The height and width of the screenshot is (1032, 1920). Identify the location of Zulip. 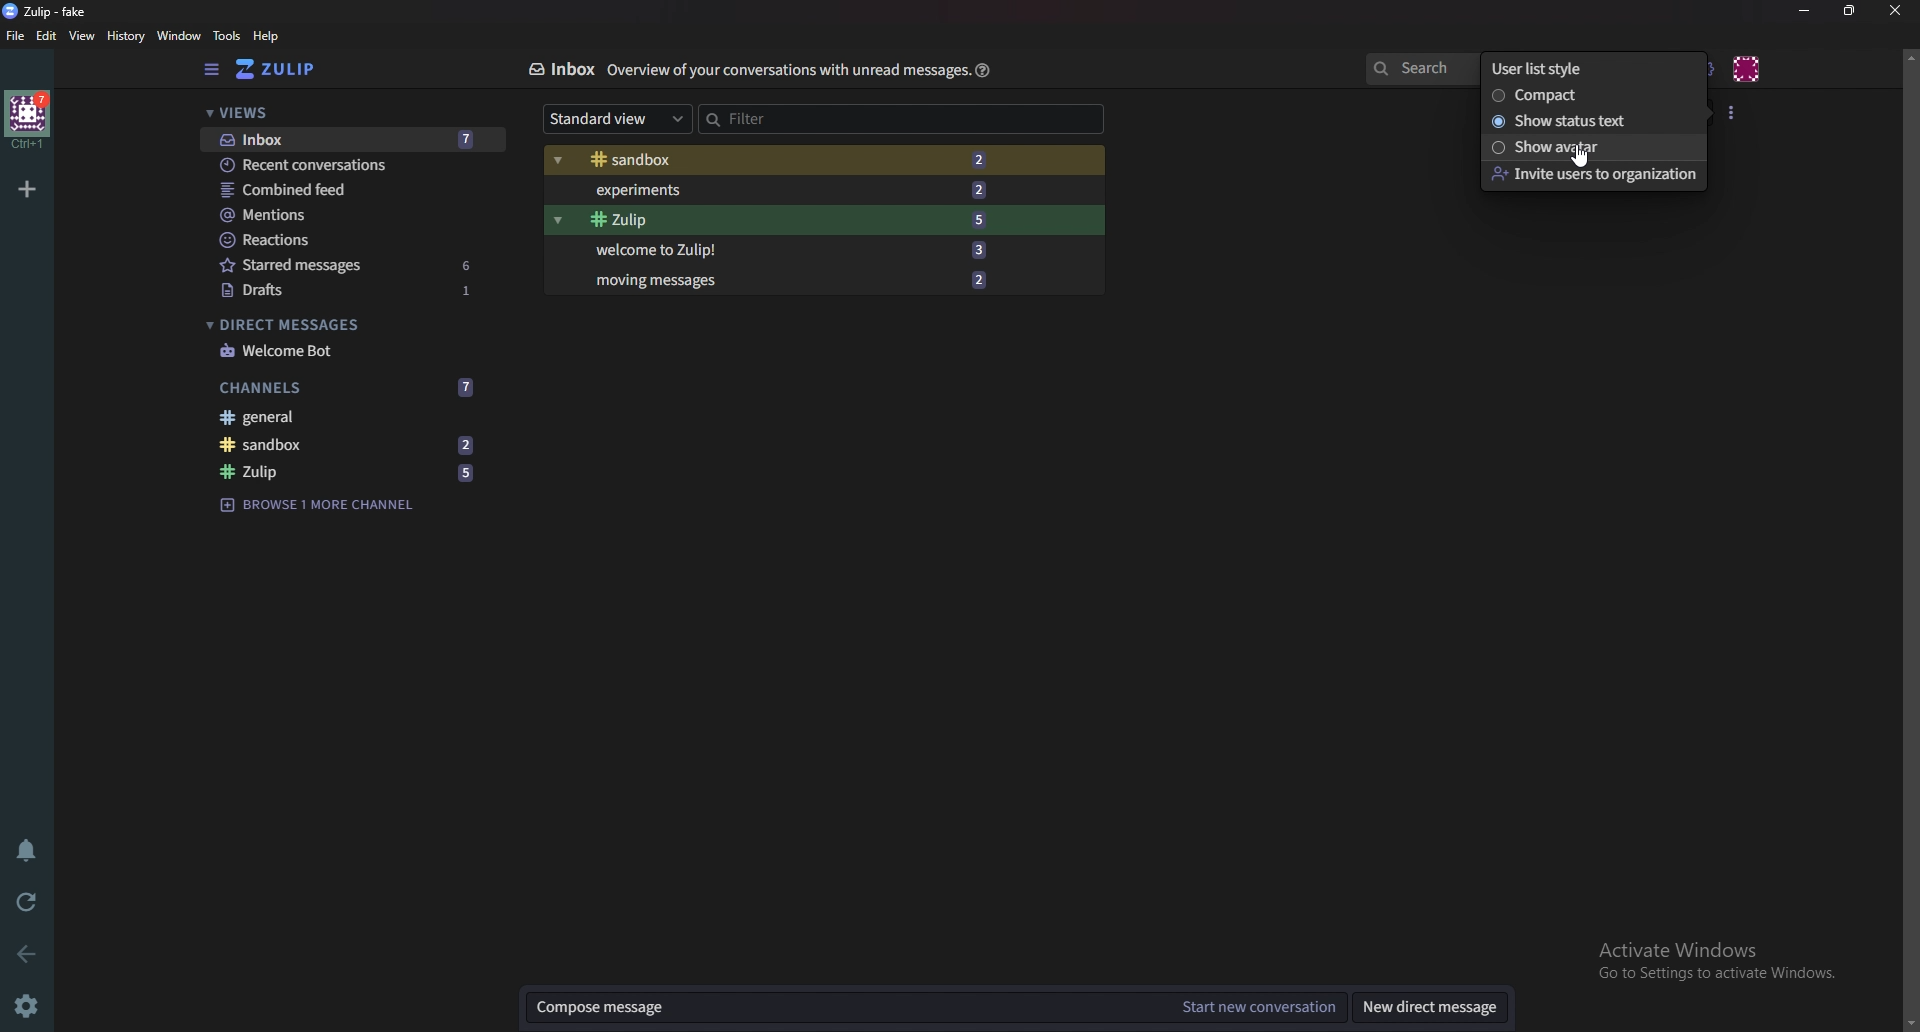
(45, 12).